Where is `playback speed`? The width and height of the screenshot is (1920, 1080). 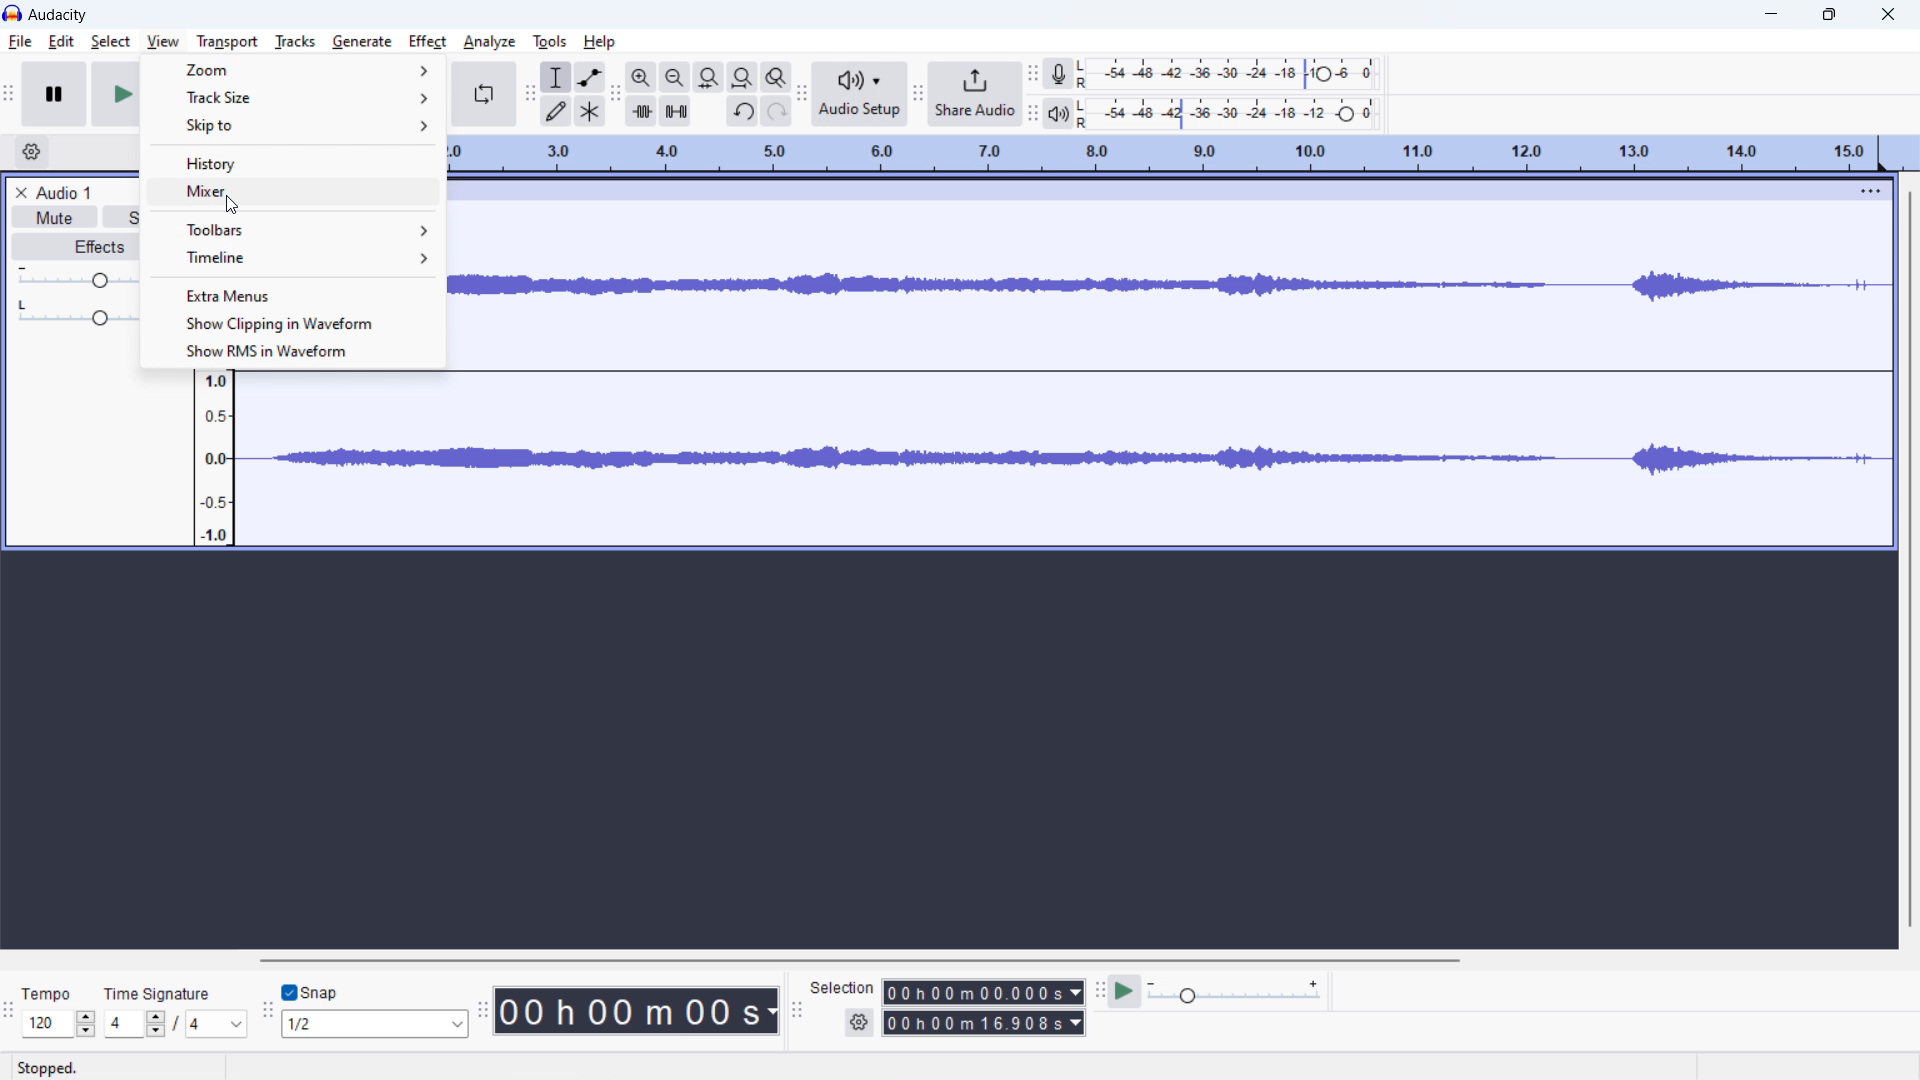 playback speed is located at coordinates (1235, 991).